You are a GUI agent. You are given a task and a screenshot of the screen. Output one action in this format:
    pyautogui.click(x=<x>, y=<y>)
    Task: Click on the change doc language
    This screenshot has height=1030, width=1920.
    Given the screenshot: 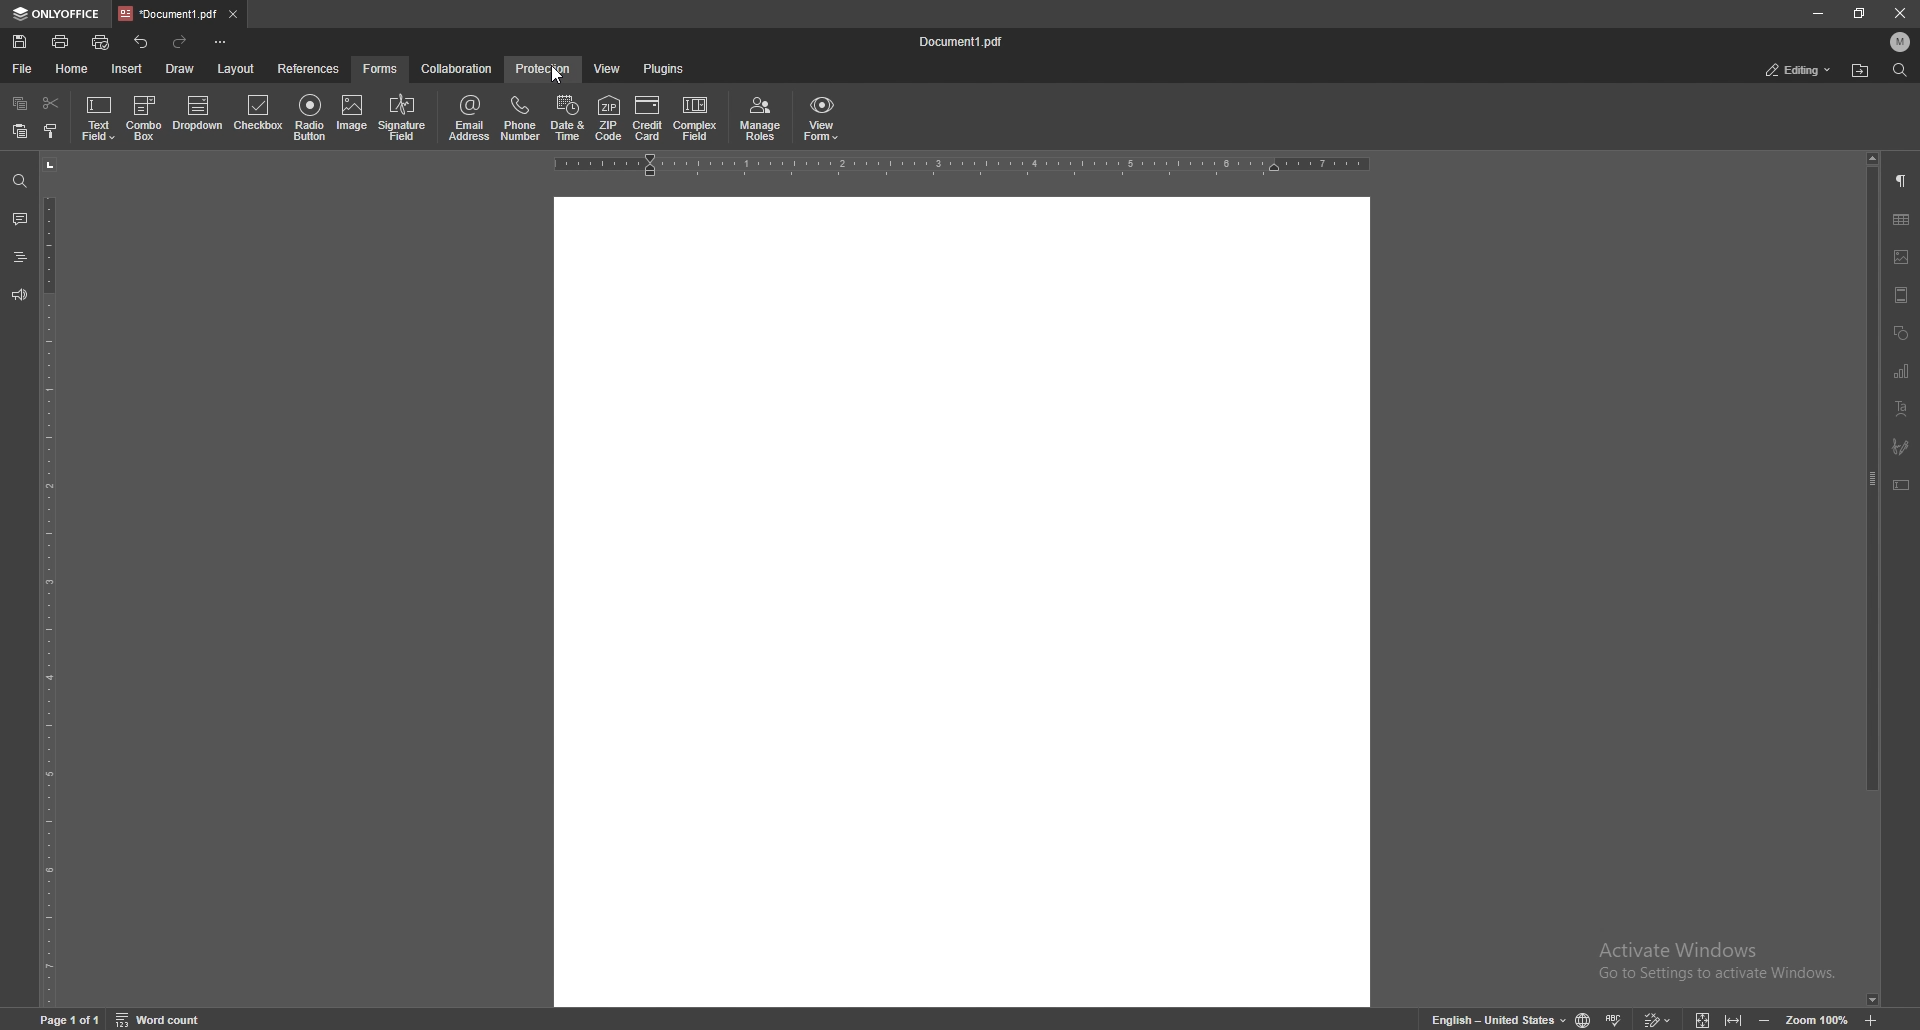 What is the action you would take?
    pyautogui.click(x=1576, y=1019)
    